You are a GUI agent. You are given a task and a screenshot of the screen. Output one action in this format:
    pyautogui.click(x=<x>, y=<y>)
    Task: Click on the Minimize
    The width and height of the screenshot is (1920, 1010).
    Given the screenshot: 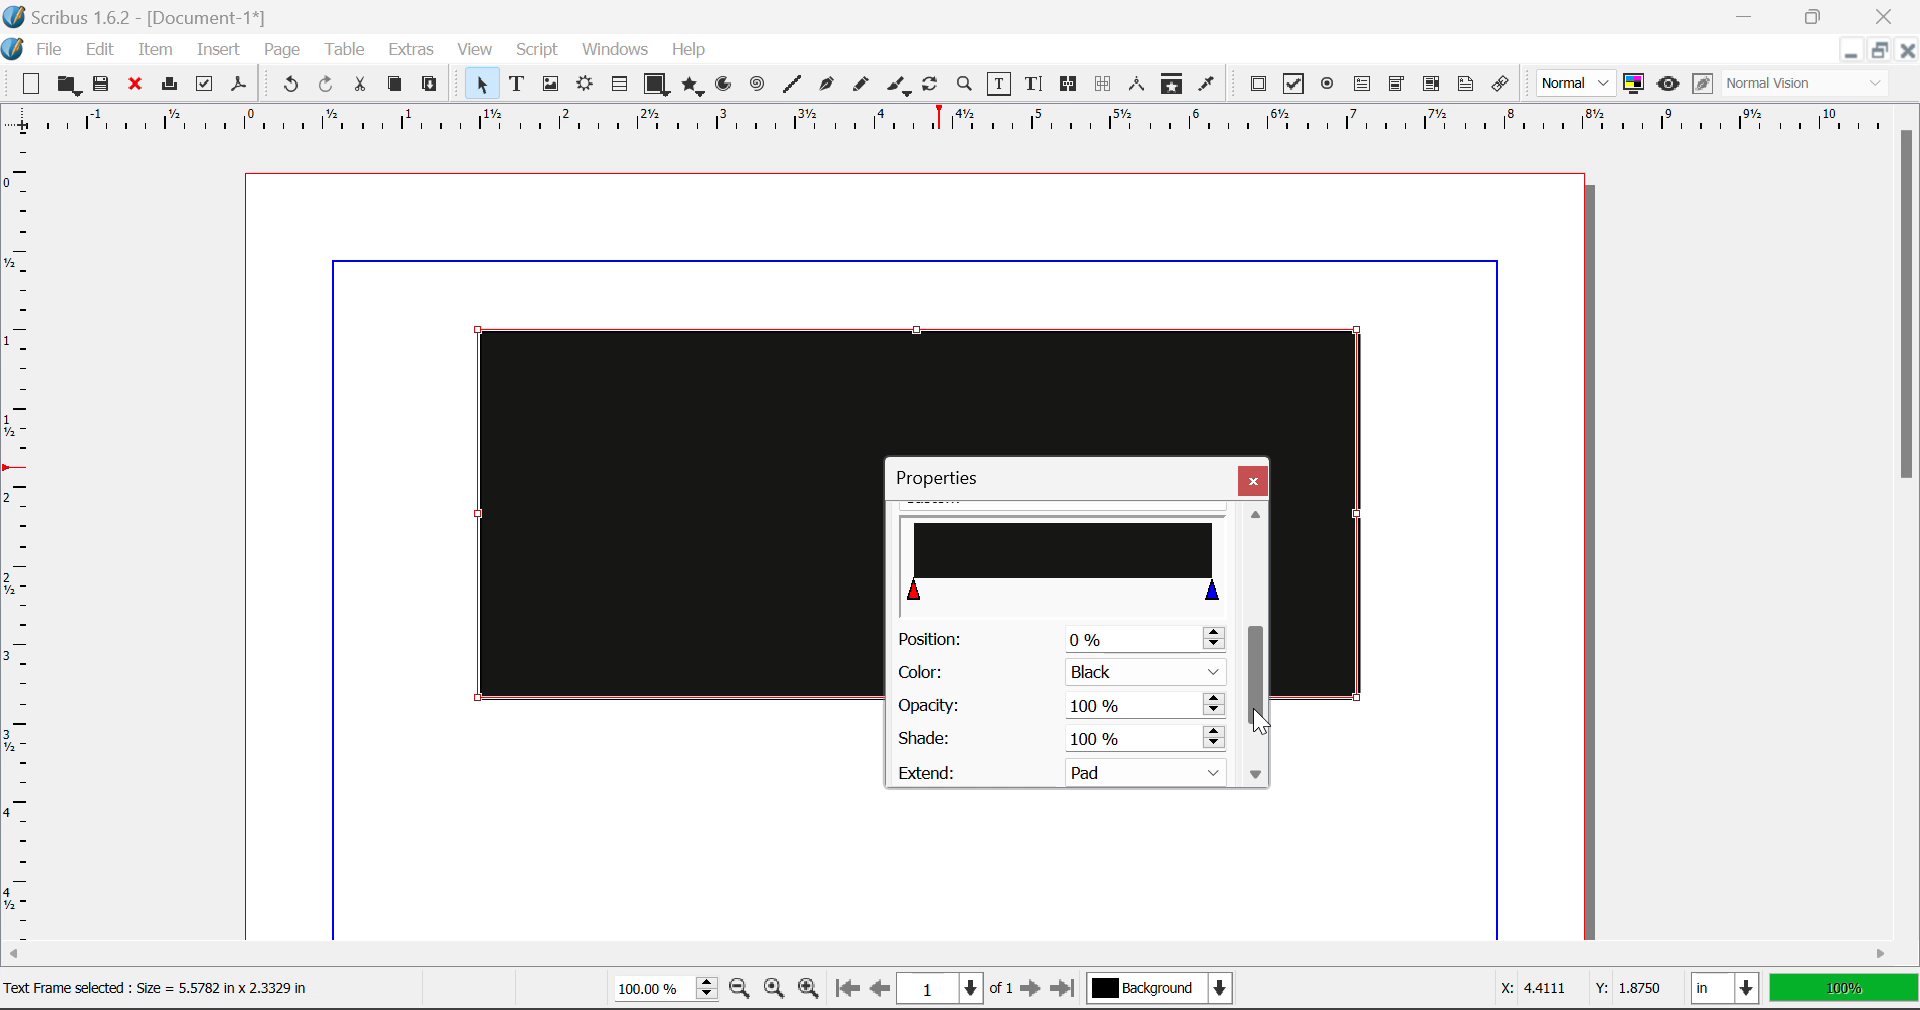 What is the action you would take?
    pyautogui.click(x=1877, y=50)
    